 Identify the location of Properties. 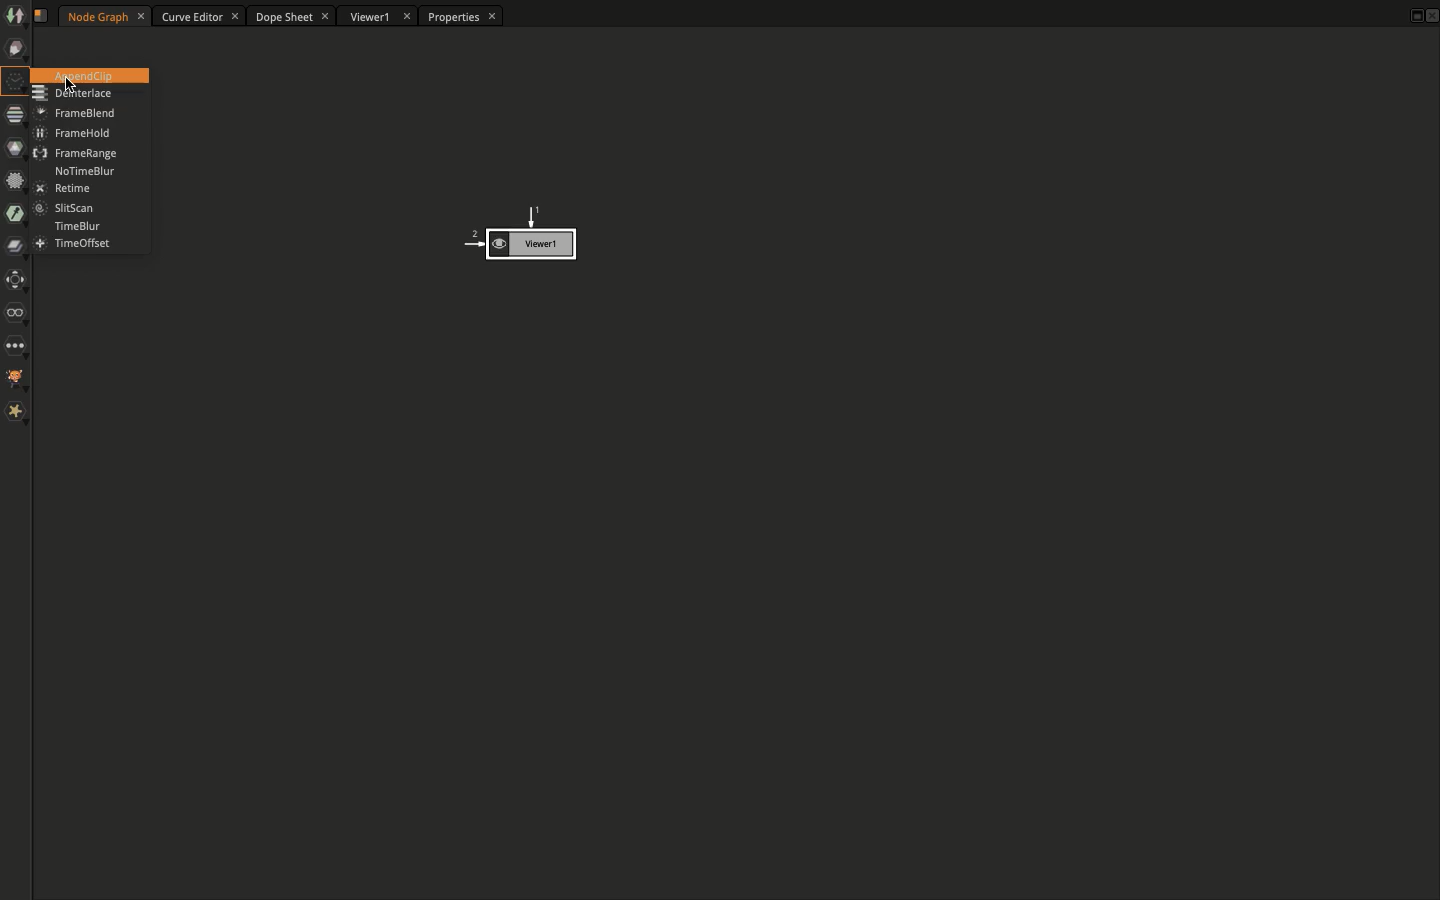
(458, 18).